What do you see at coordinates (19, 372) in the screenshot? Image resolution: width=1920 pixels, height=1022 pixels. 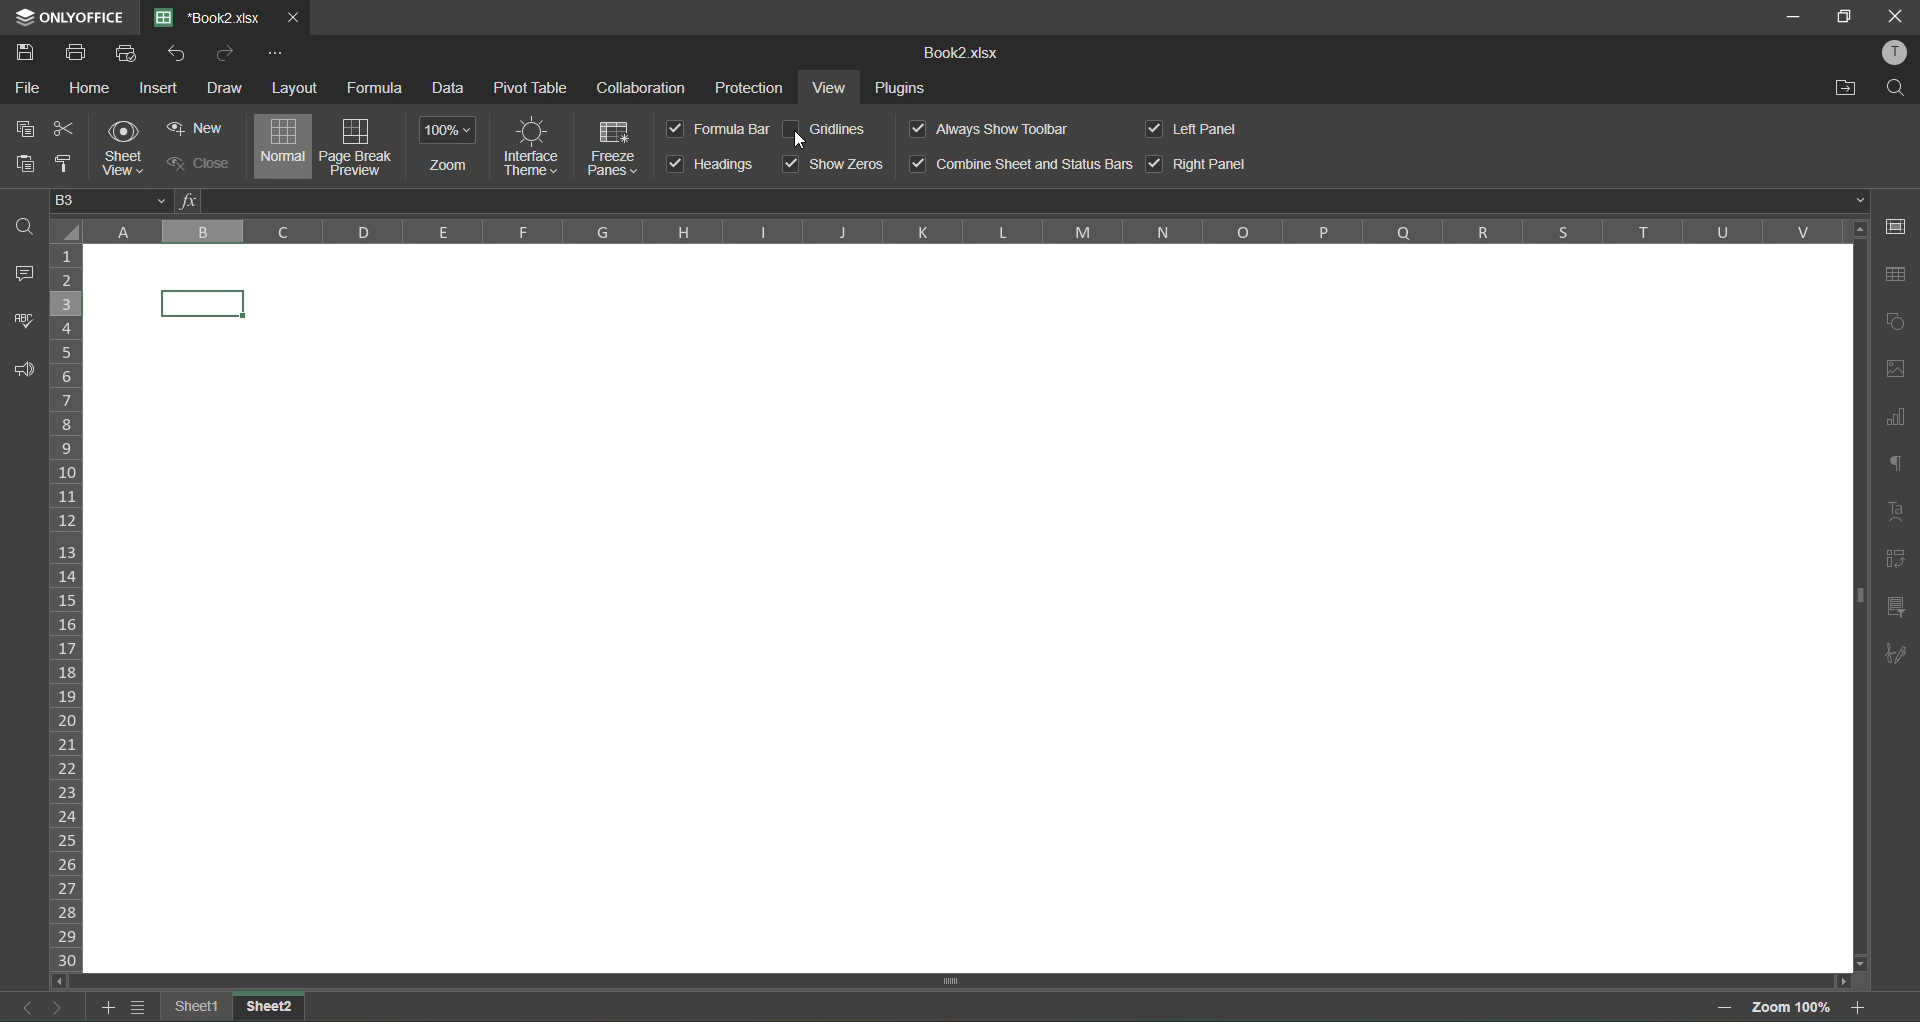 I see `feedback` at bounding box center [19, 372].